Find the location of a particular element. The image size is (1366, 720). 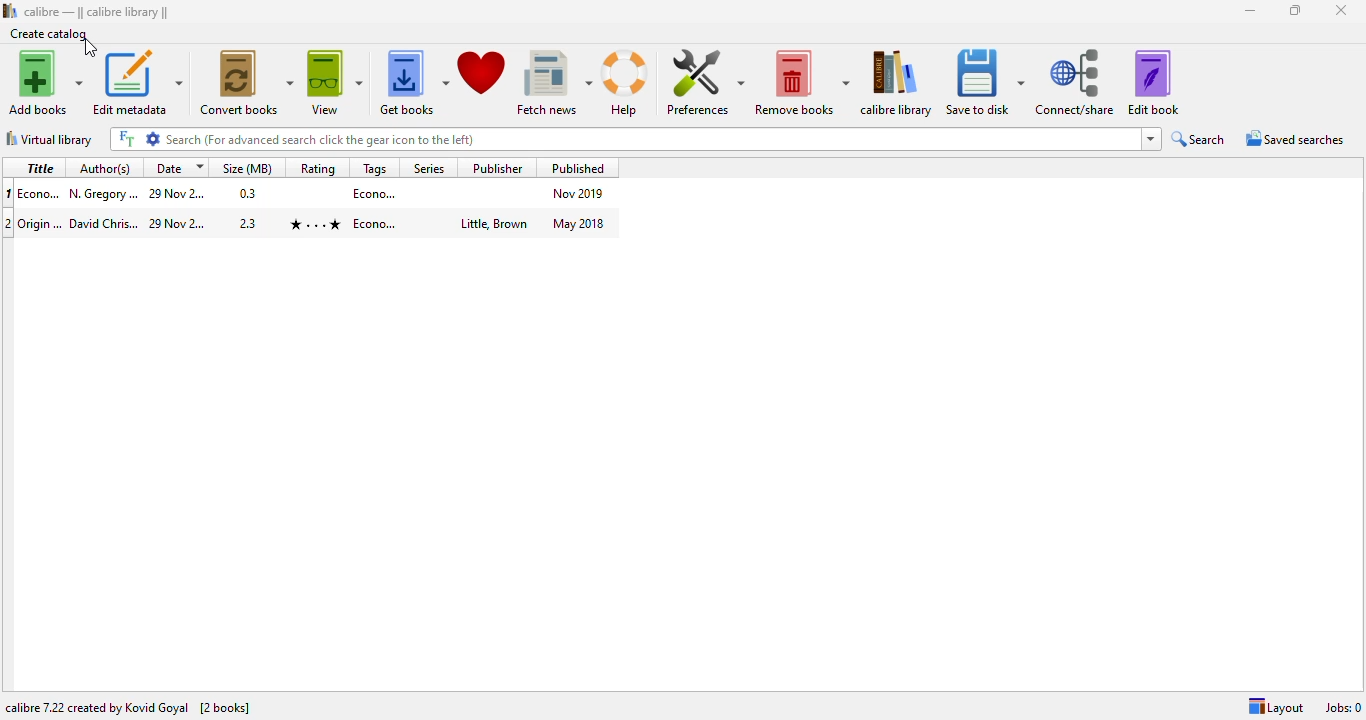

rating is located at coordinates (318, 168).